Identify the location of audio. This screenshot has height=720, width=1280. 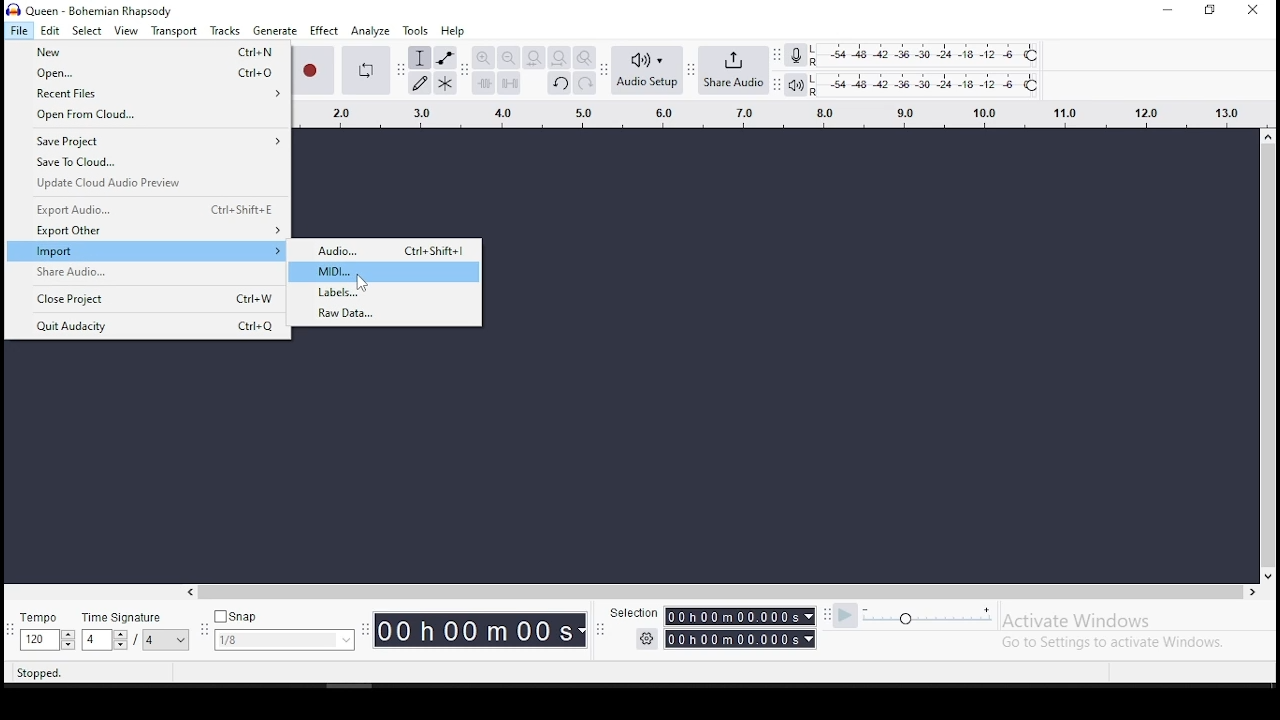
(388, 250).